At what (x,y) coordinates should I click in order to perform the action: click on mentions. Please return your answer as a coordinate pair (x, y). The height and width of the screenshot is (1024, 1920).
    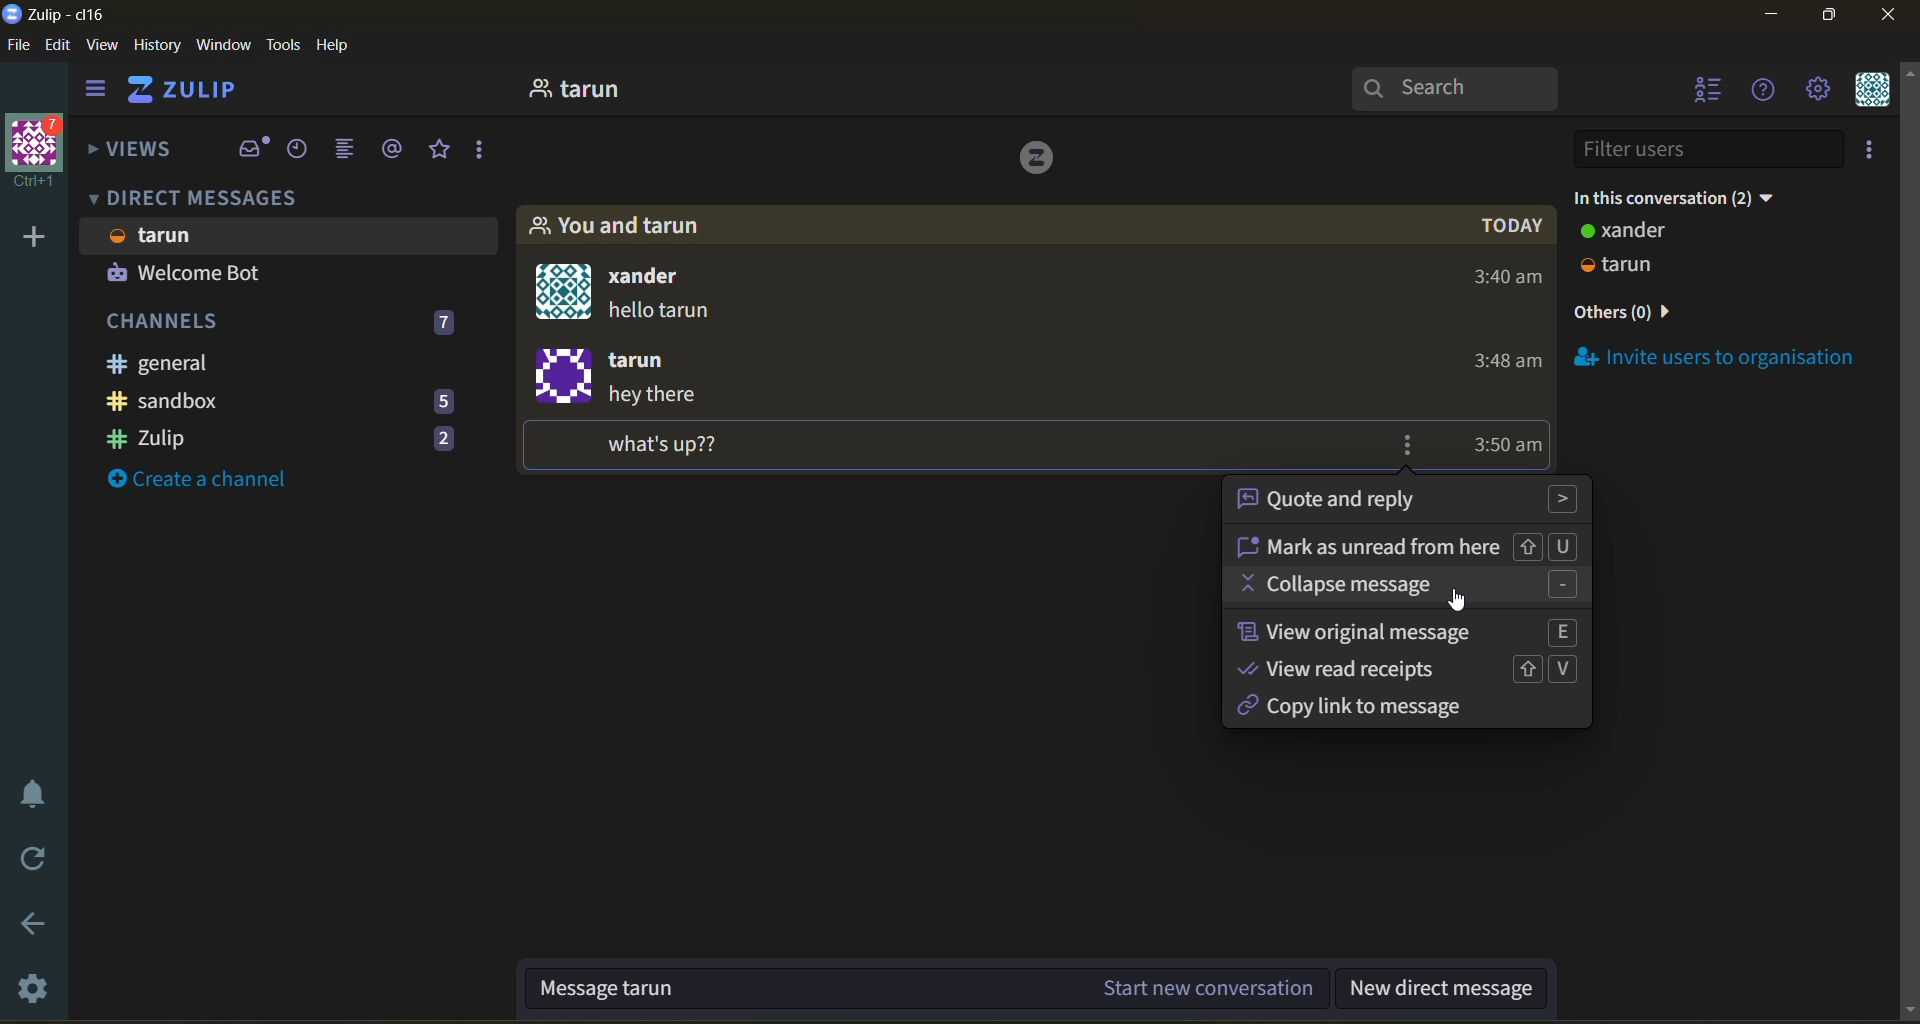
    Looking at the image, I should click on (393, 151).